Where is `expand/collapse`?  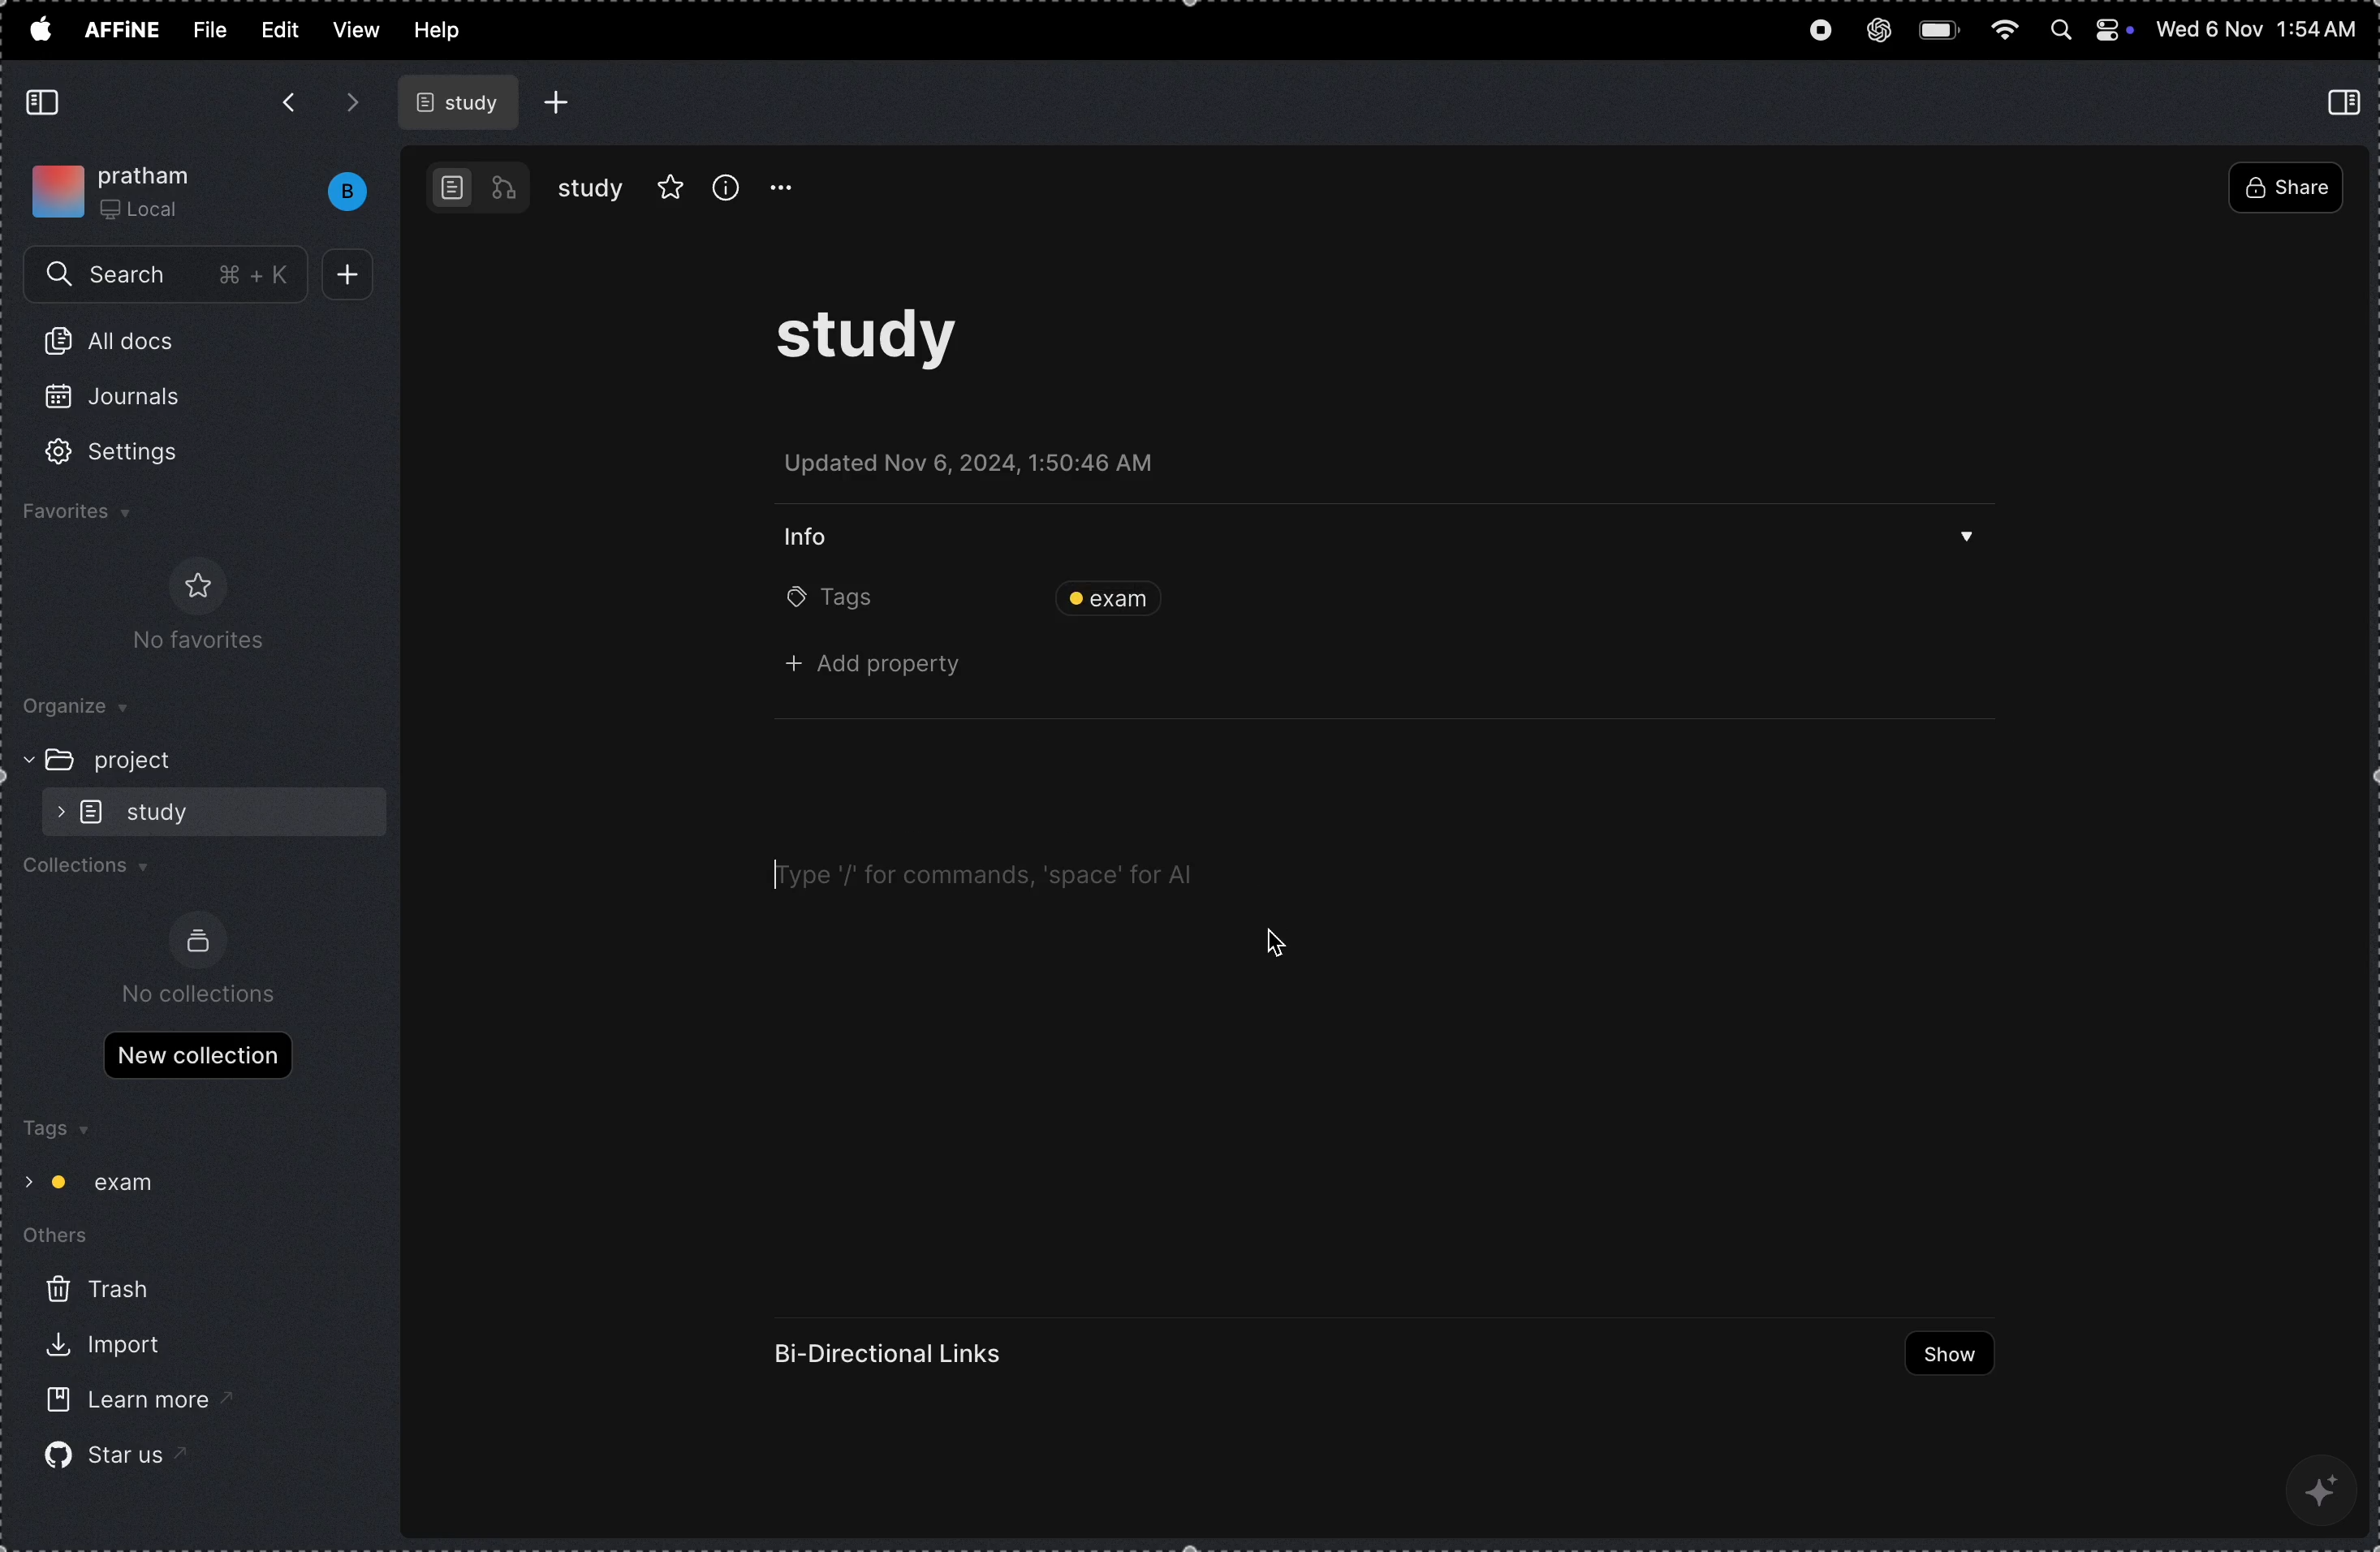 expand/collapse is located at coordinates (21, 758).